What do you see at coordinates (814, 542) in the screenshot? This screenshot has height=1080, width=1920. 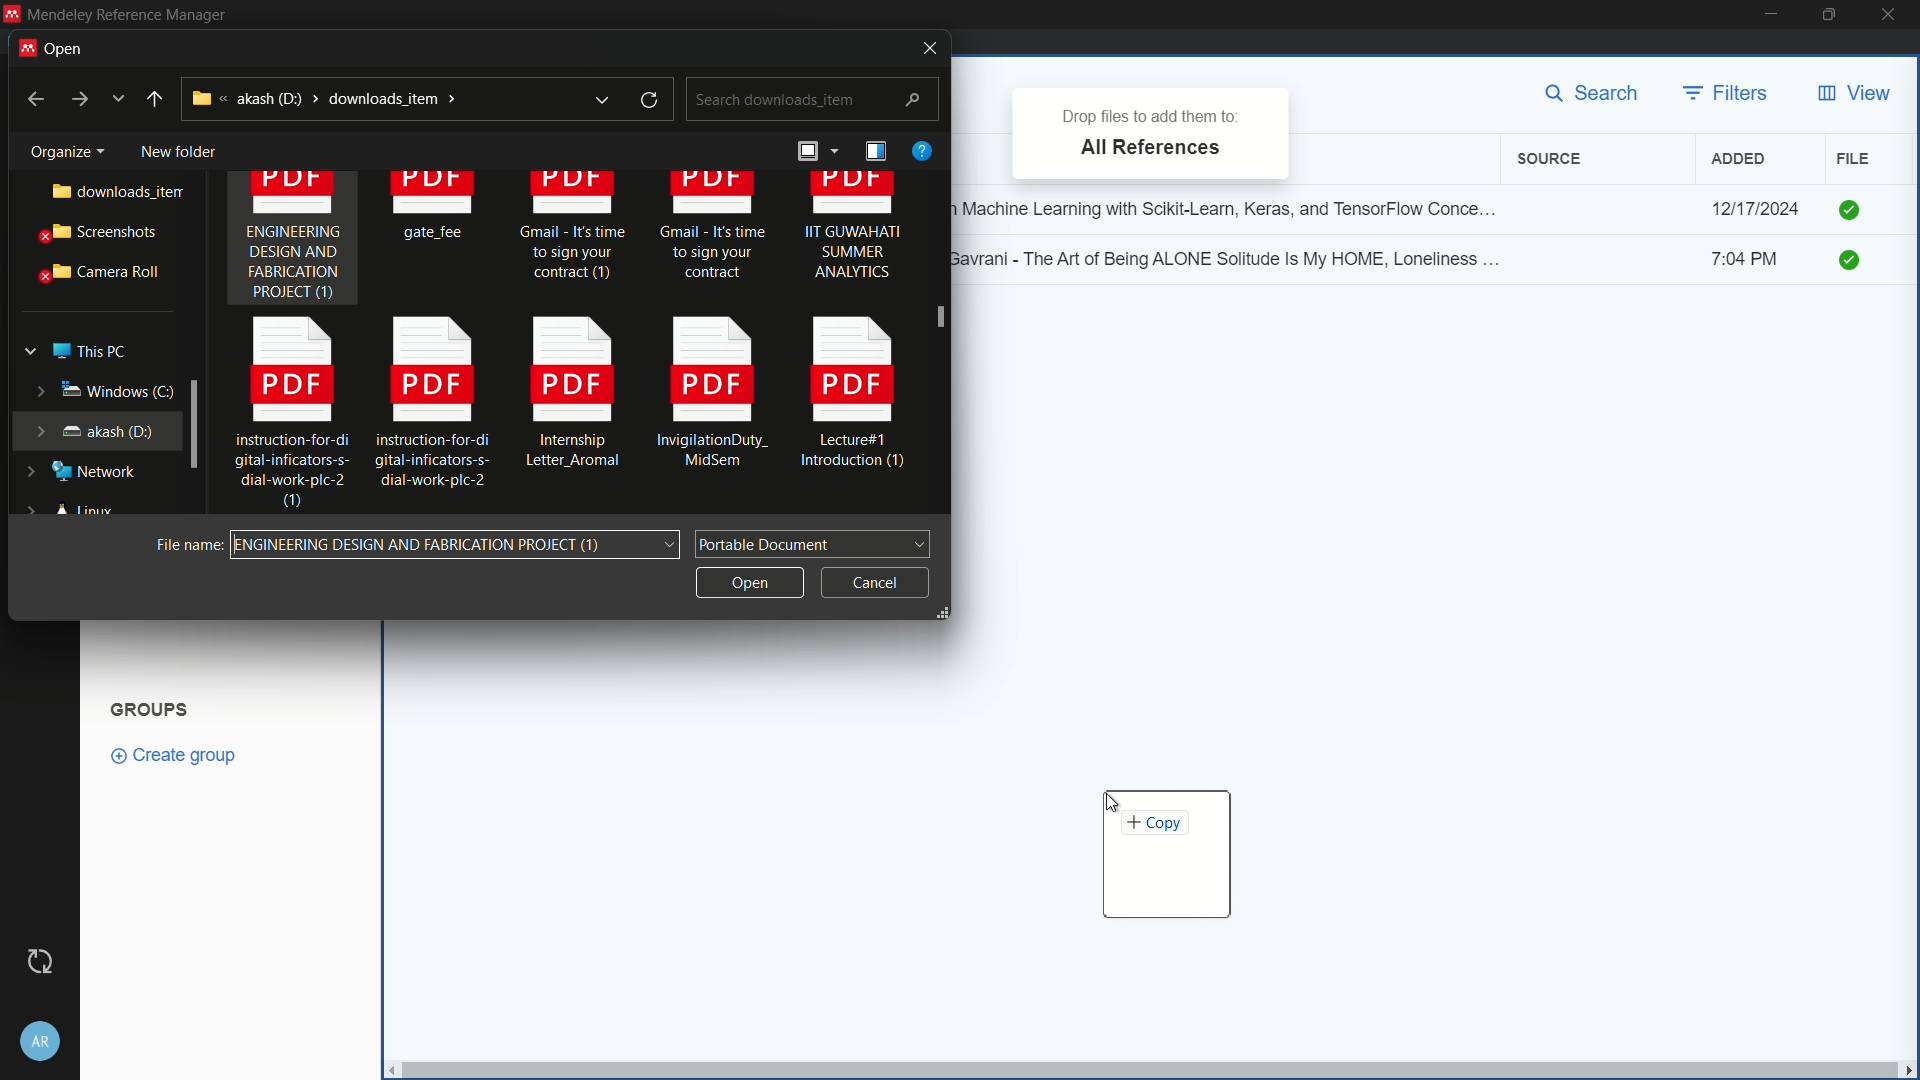 I see `portable document` at bounding box center [814, 542].